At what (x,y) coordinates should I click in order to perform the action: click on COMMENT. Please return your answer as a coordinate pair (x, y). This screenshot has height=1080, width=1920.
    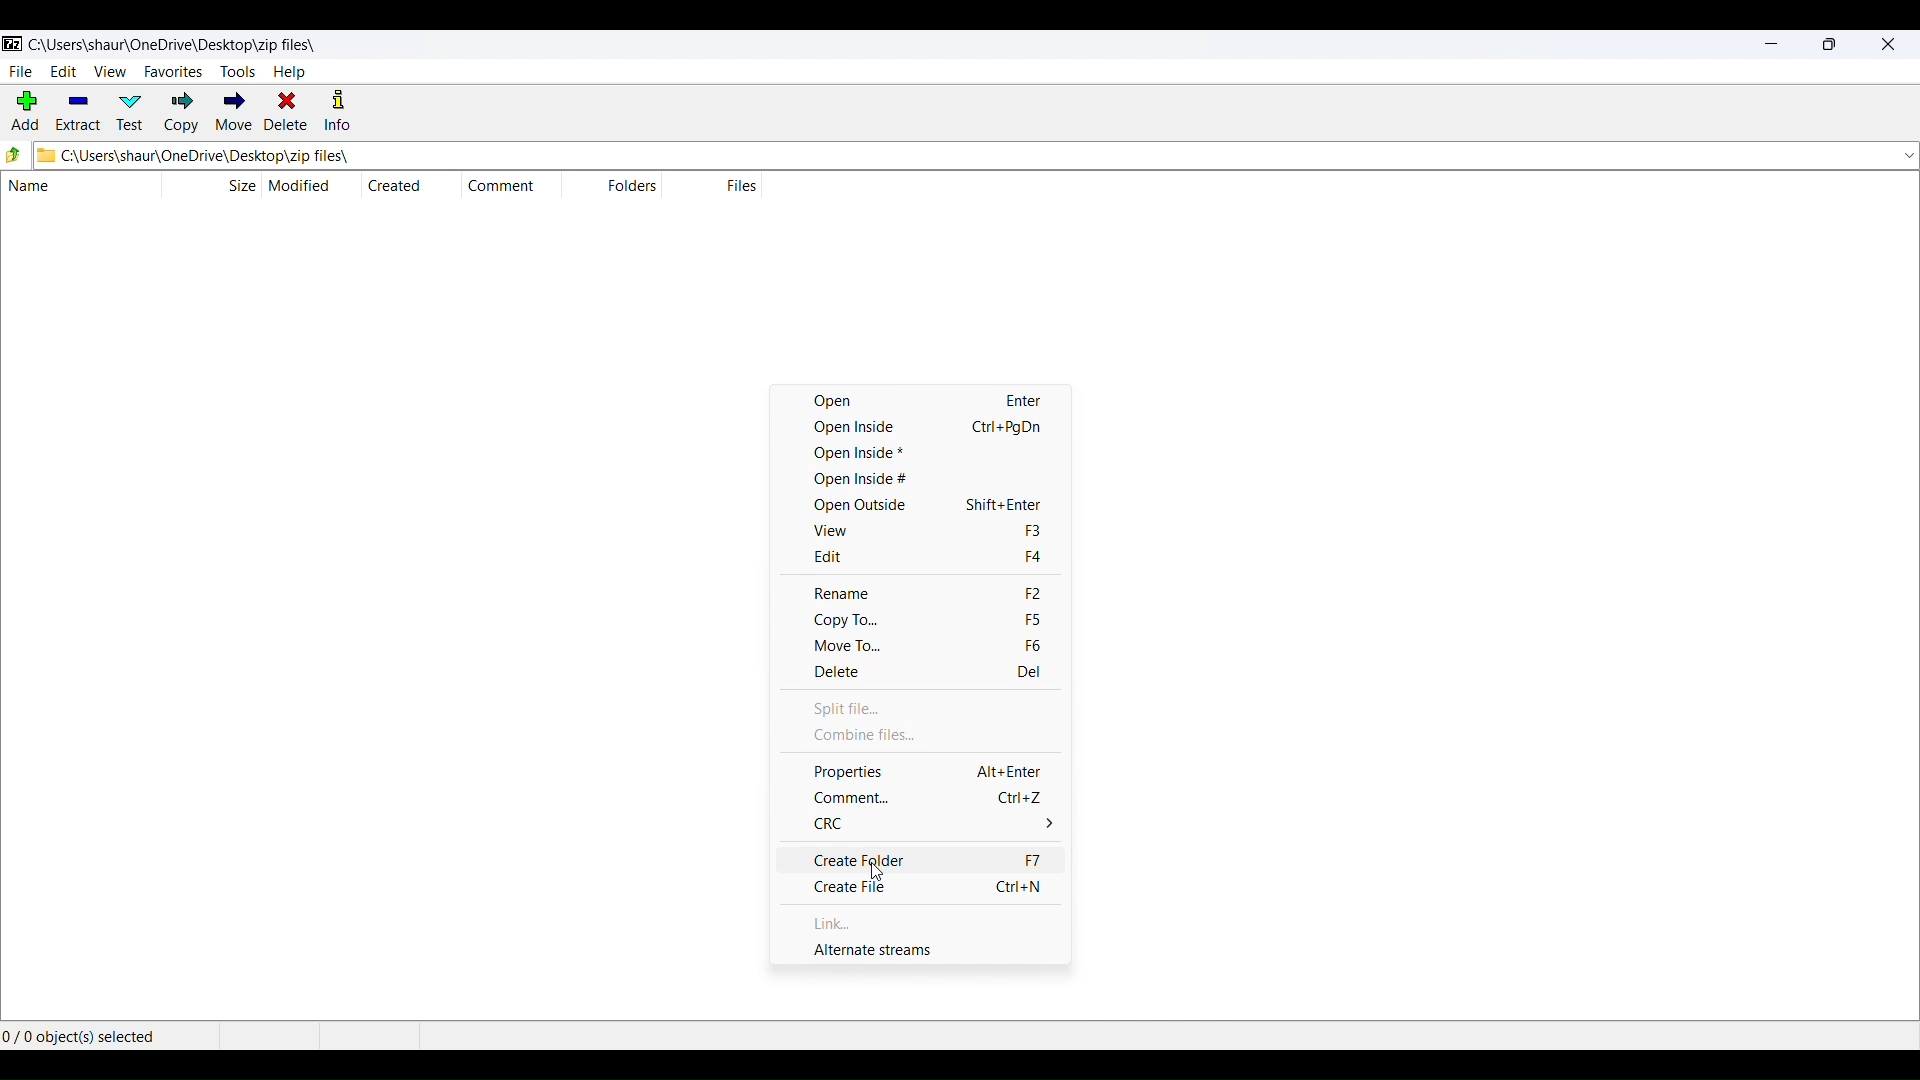
    Looking at the image, I should click on (508, 186).